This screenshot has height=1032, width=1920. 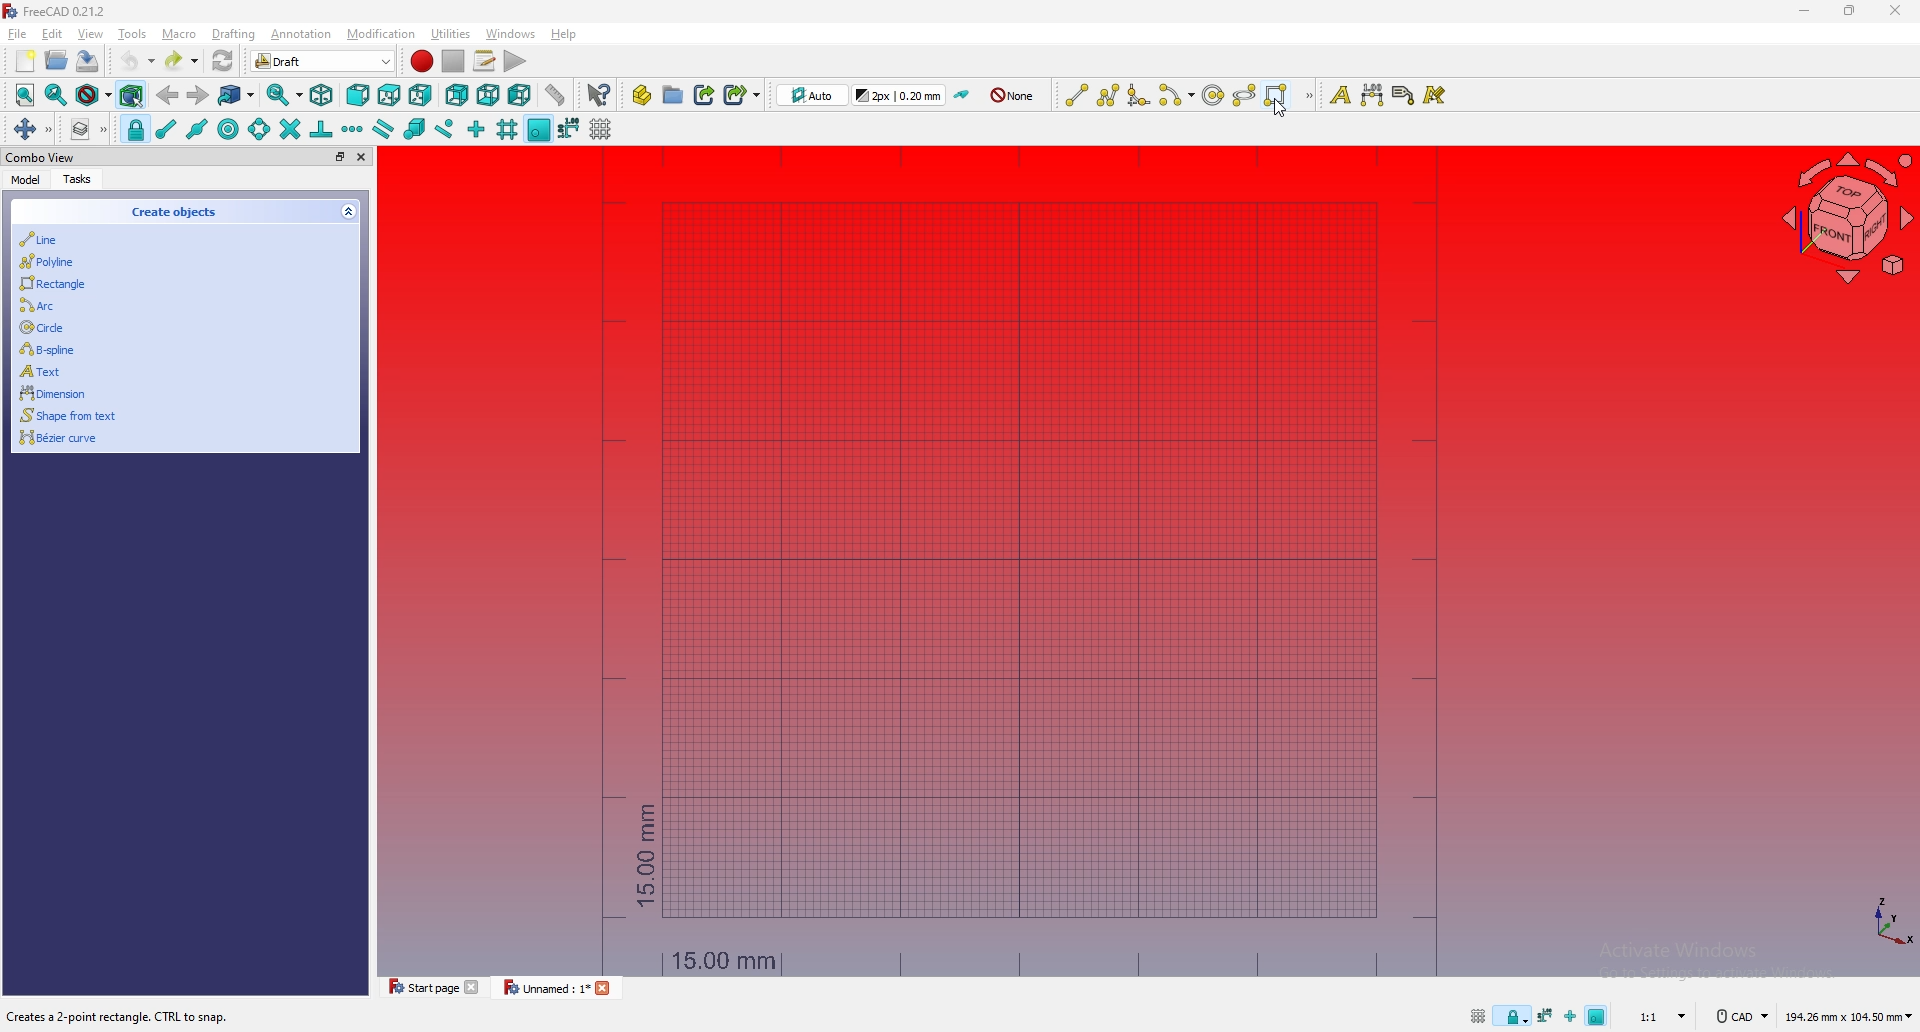 What do you see at coordinates (1477, 1017) in the screenshot?
I see `toggle grid` at bounding box center [1477, 1017].